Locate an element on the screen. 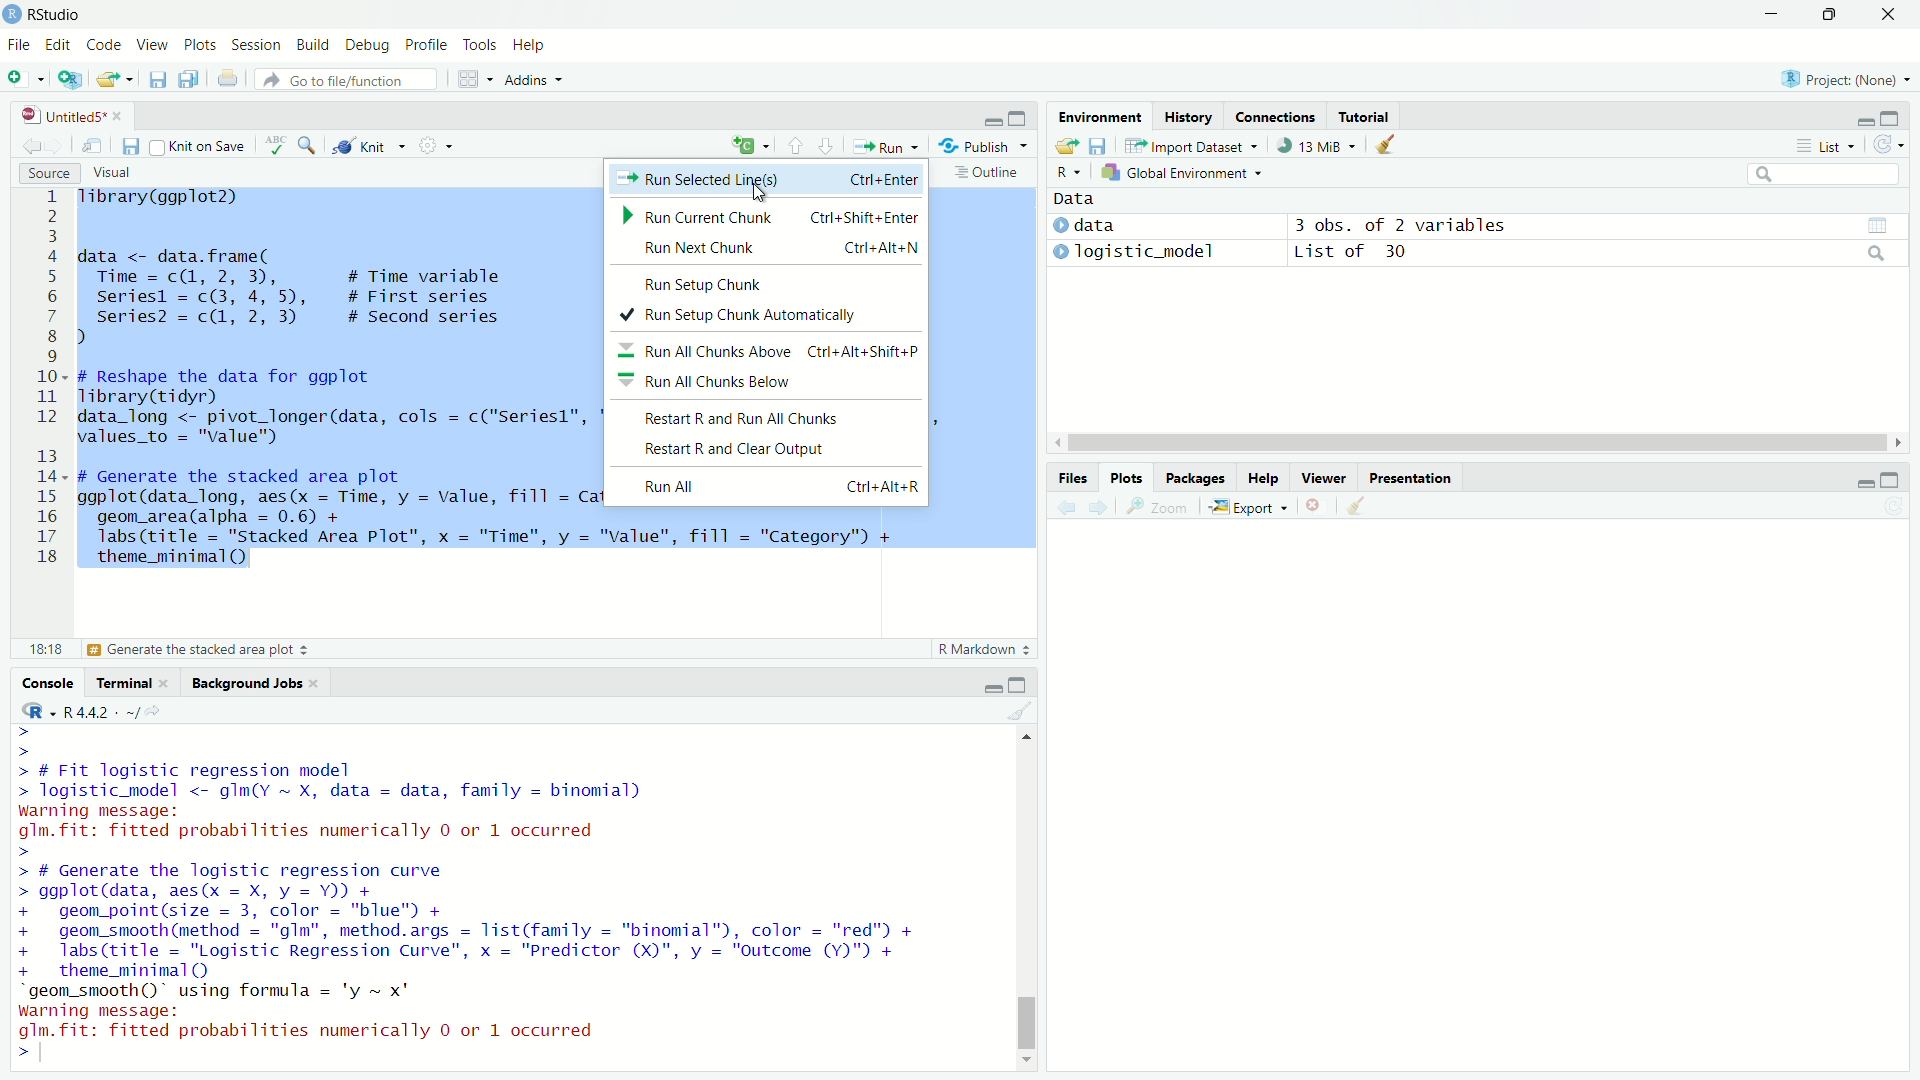  Global Environment = is located at coordinates (1176, 173).